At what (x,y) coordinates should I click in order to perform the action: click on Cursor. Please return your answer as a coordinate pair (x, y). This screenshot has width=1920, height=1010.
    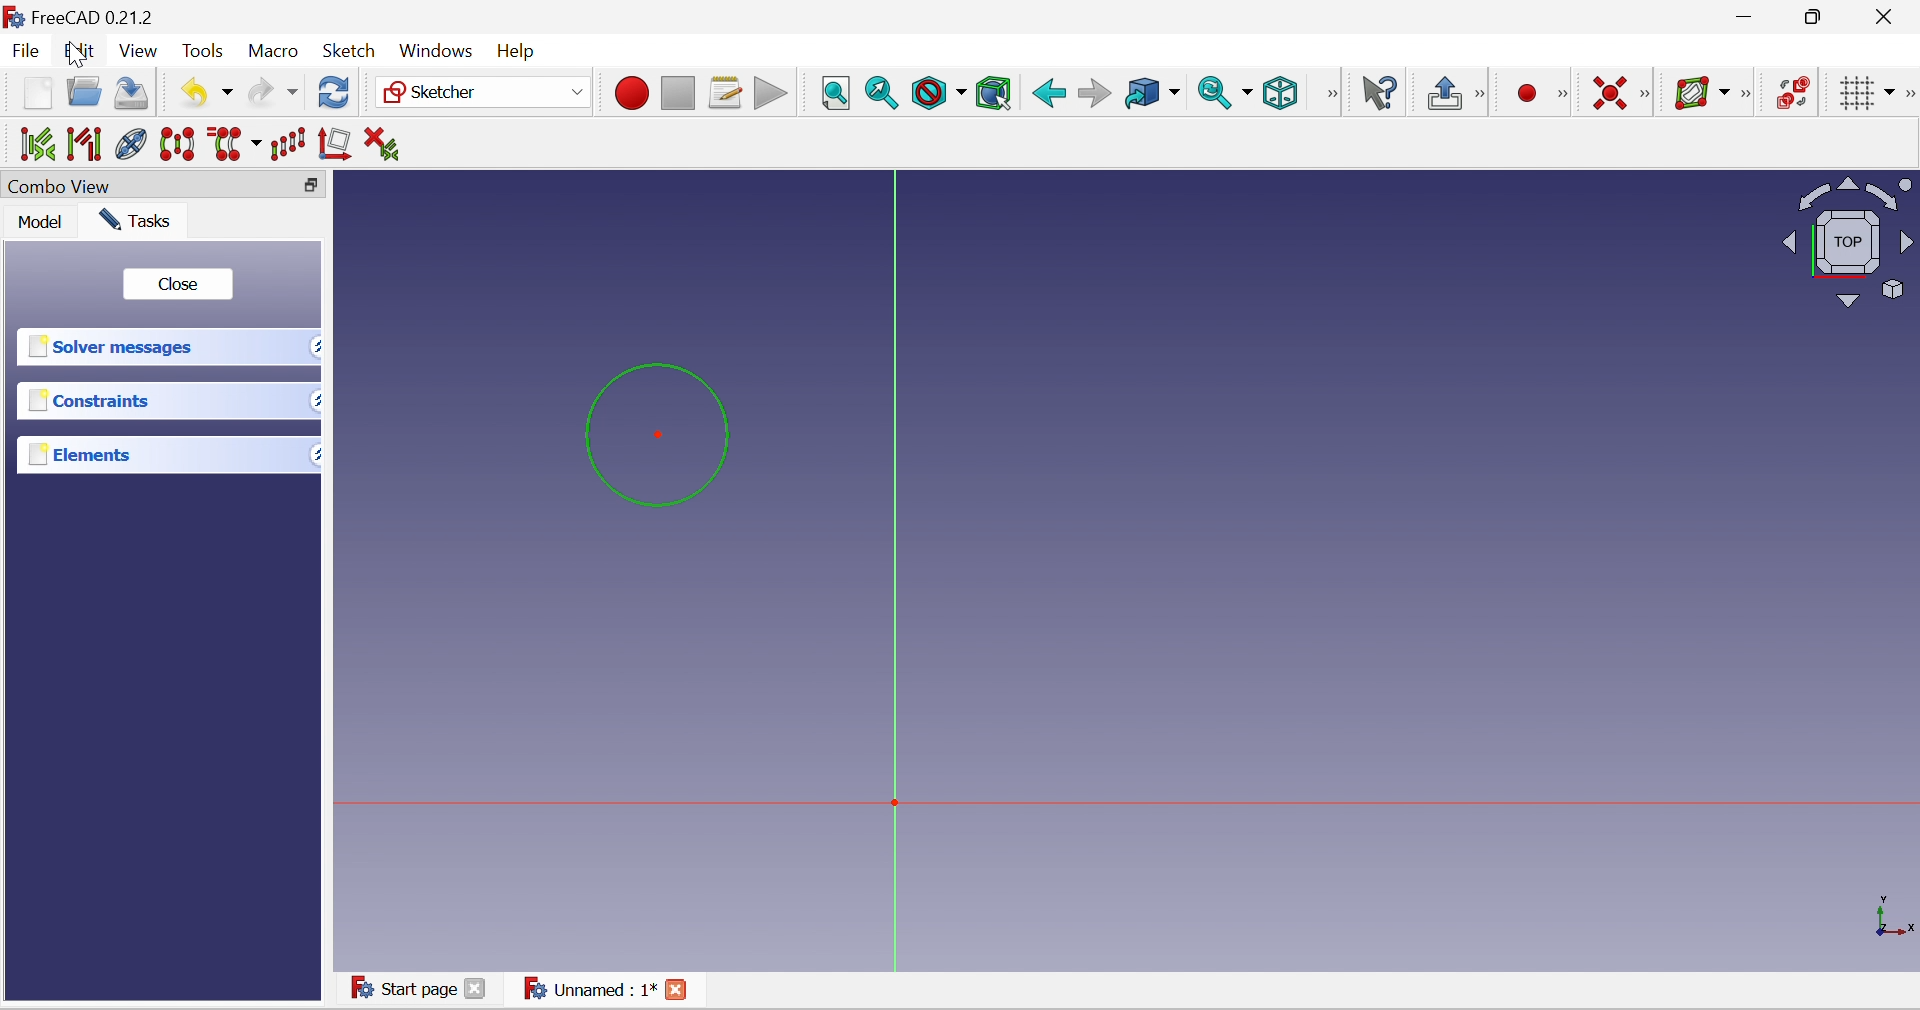
    Looking at the image, I should click on (73, 55).